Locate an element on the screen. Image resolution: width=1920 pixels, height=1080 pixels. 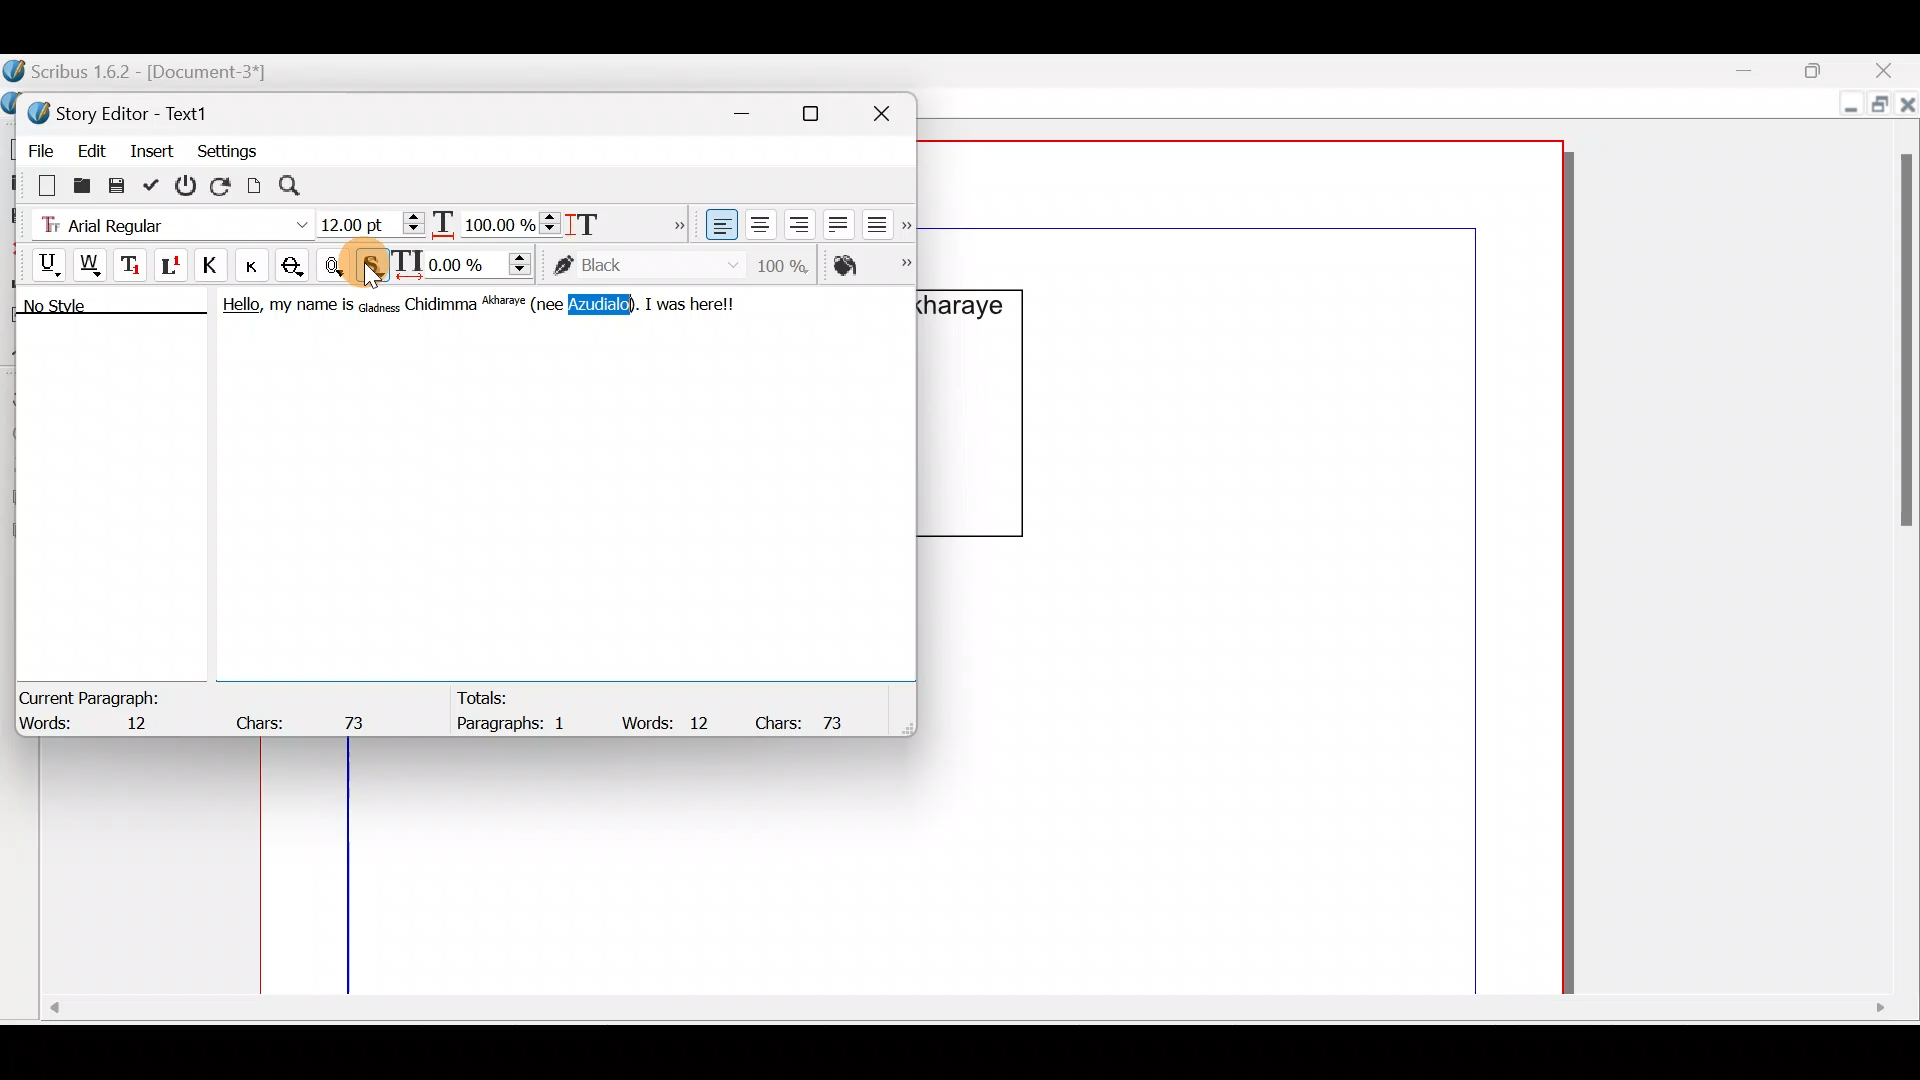
Update text frame is located at coordinates (255, 183).